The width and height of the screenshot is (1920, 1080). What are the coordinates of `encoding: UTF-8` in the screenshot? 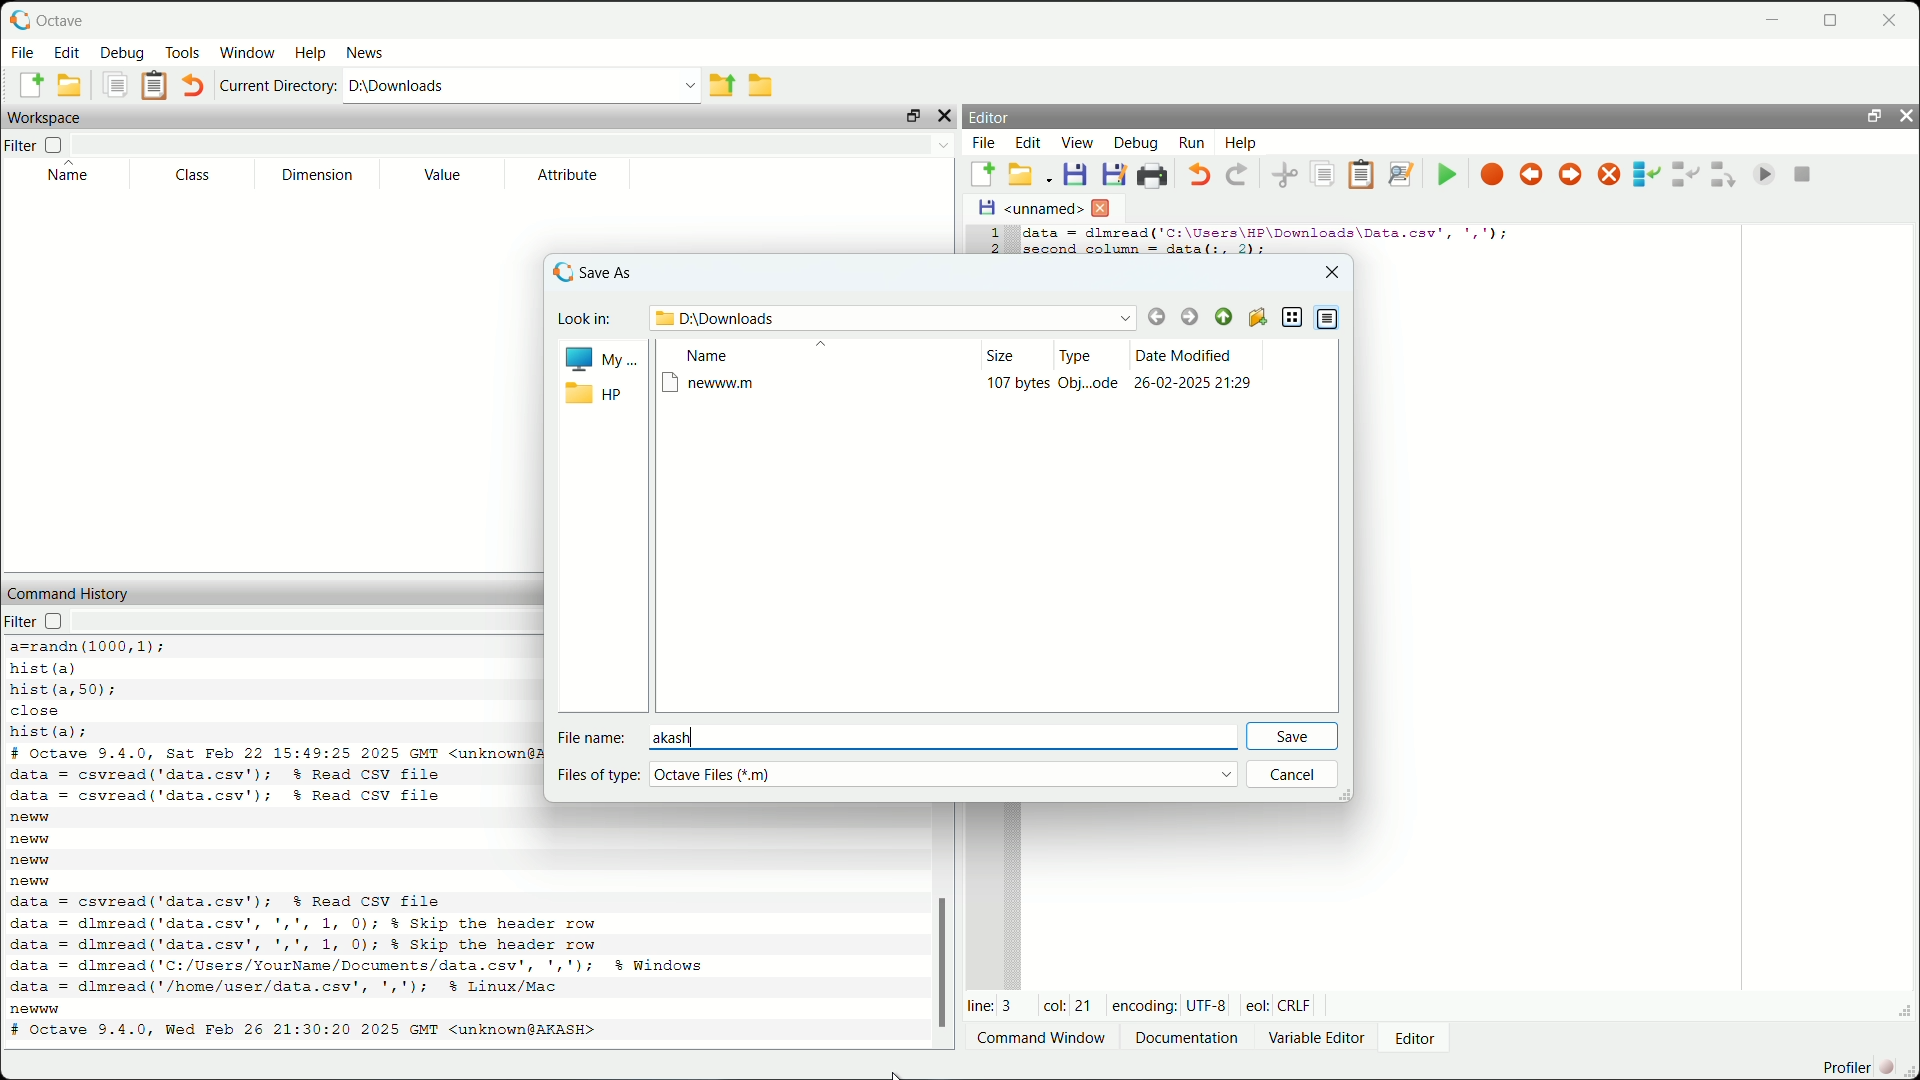 It's located at (1170, 1004).